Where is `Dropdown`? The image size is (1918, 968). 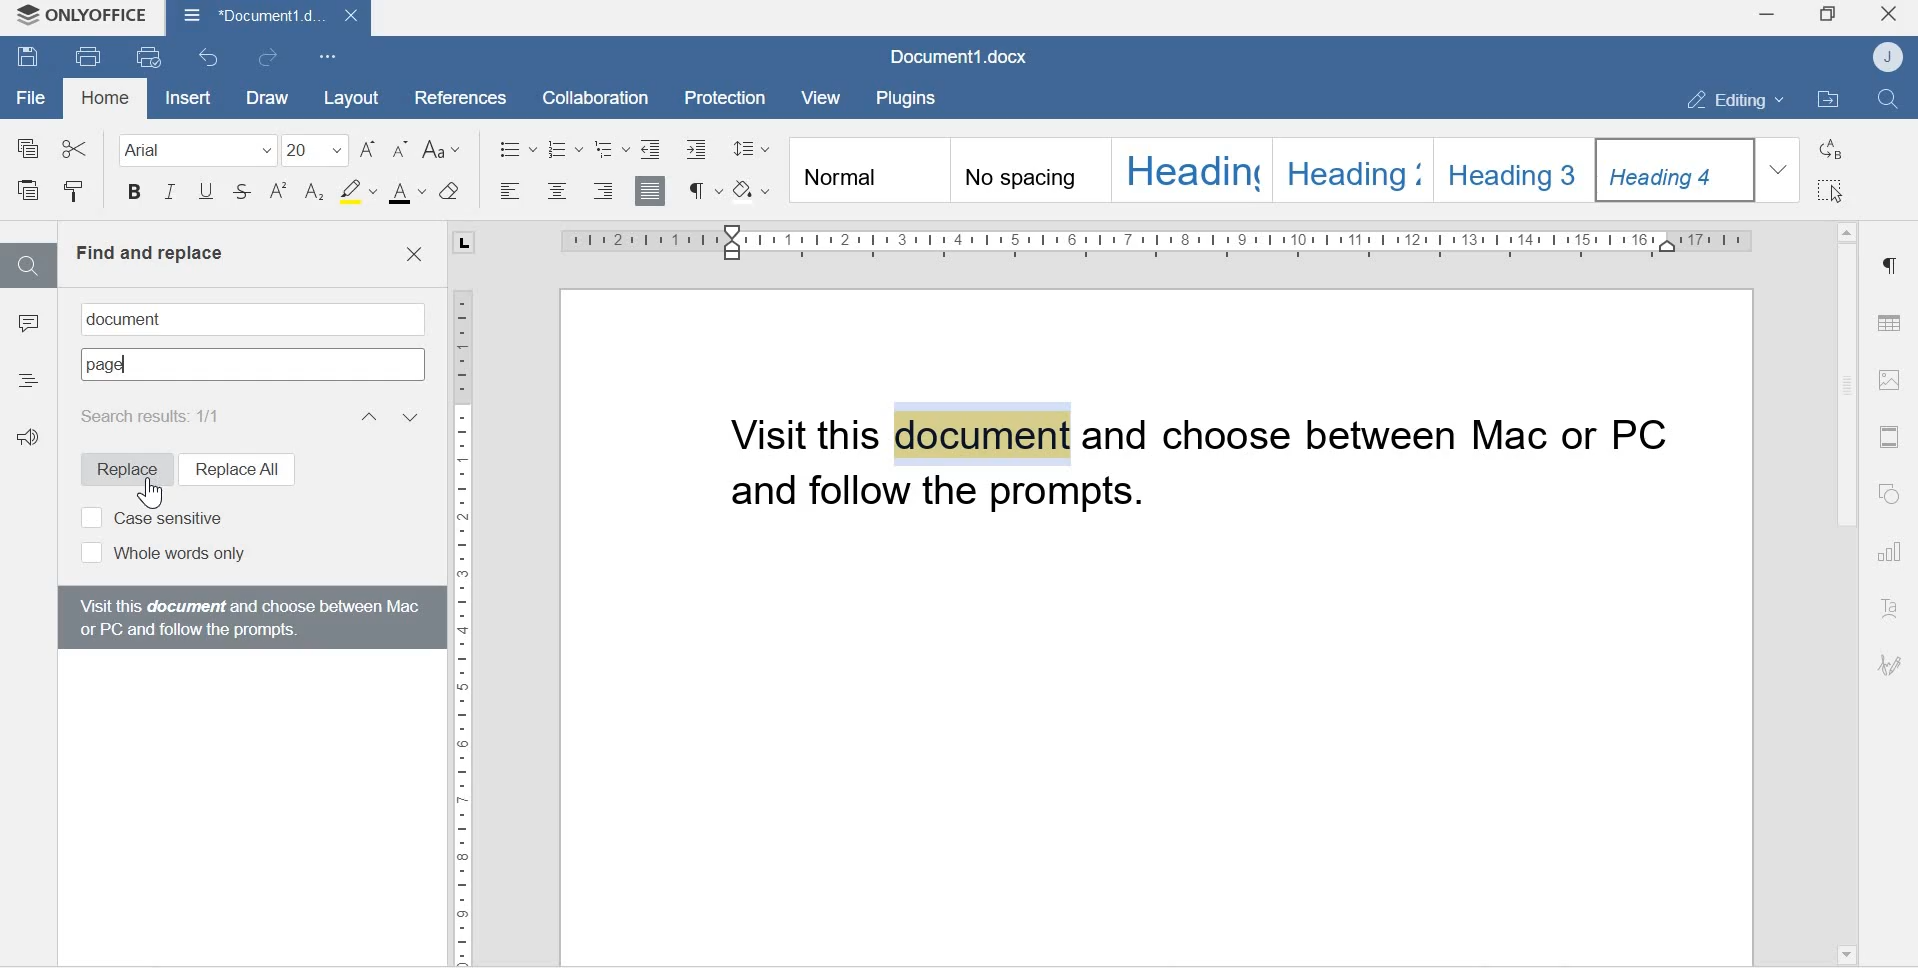
Dropdown is located at coordinates (1781, 169).